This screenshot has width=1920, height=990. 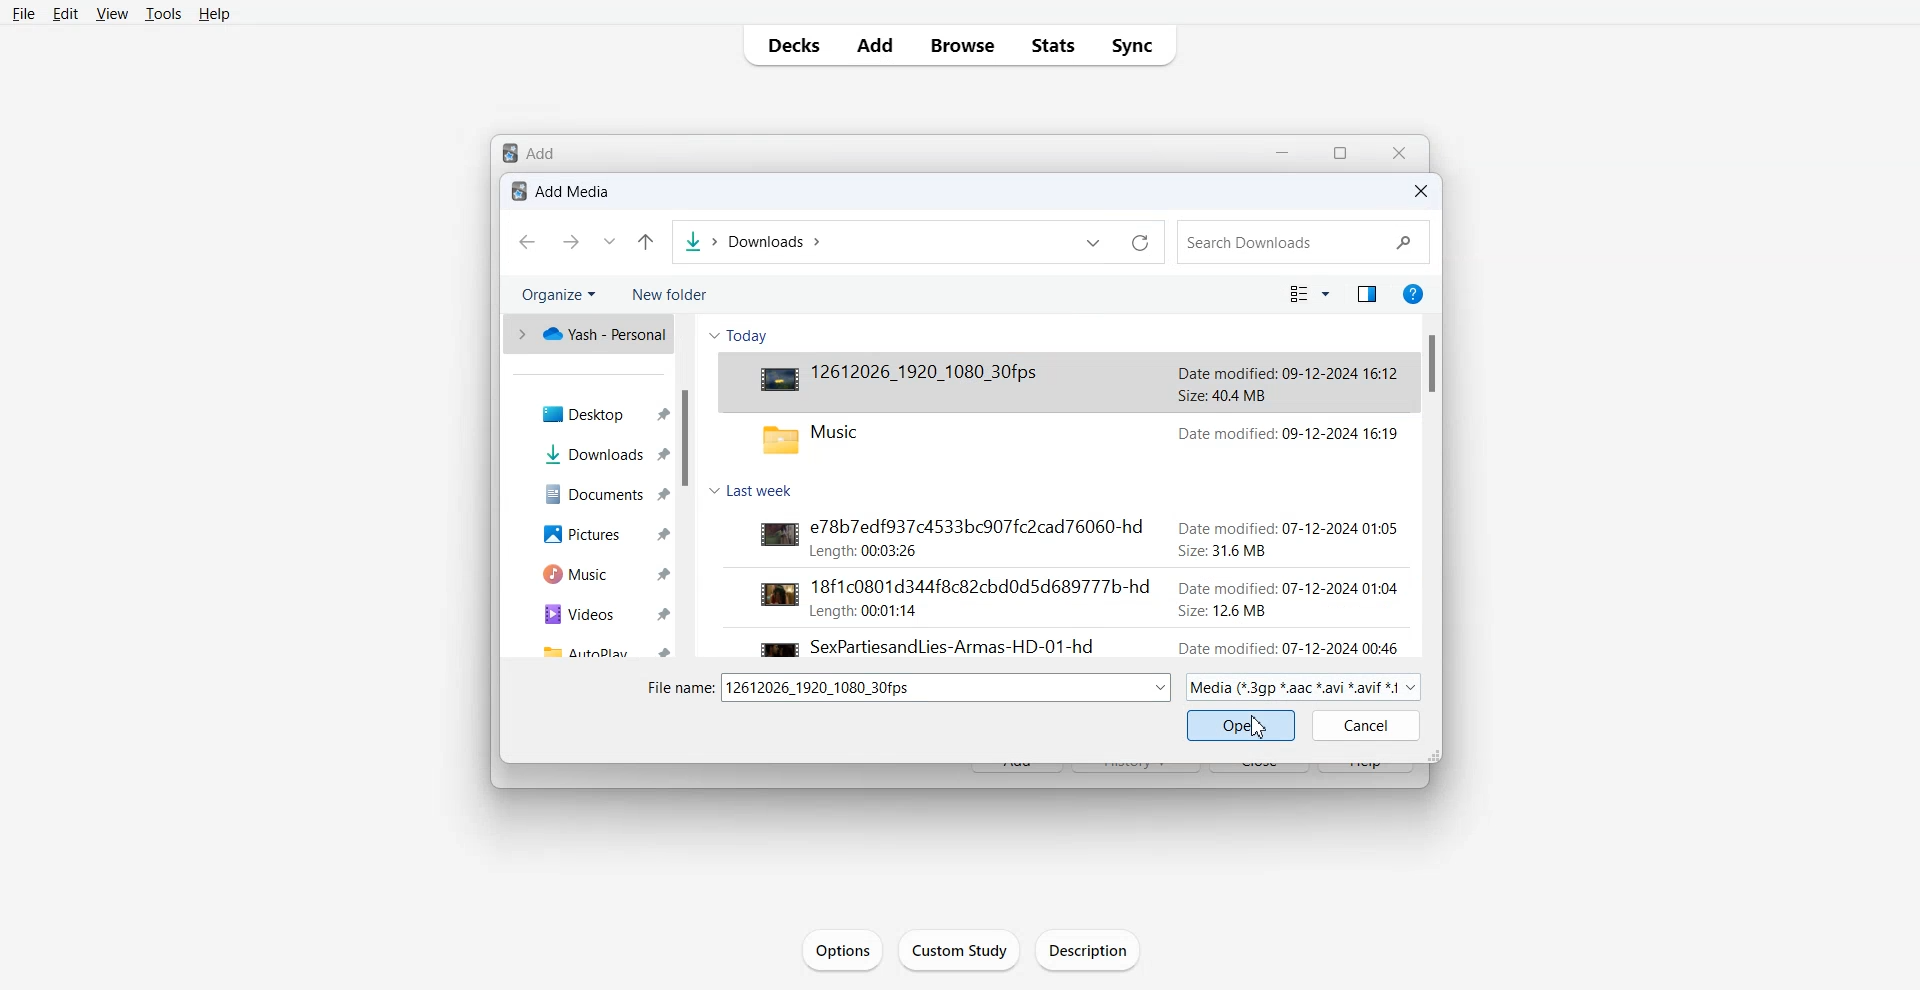 I want to click on Autoplay, so click(x=597, y=648).